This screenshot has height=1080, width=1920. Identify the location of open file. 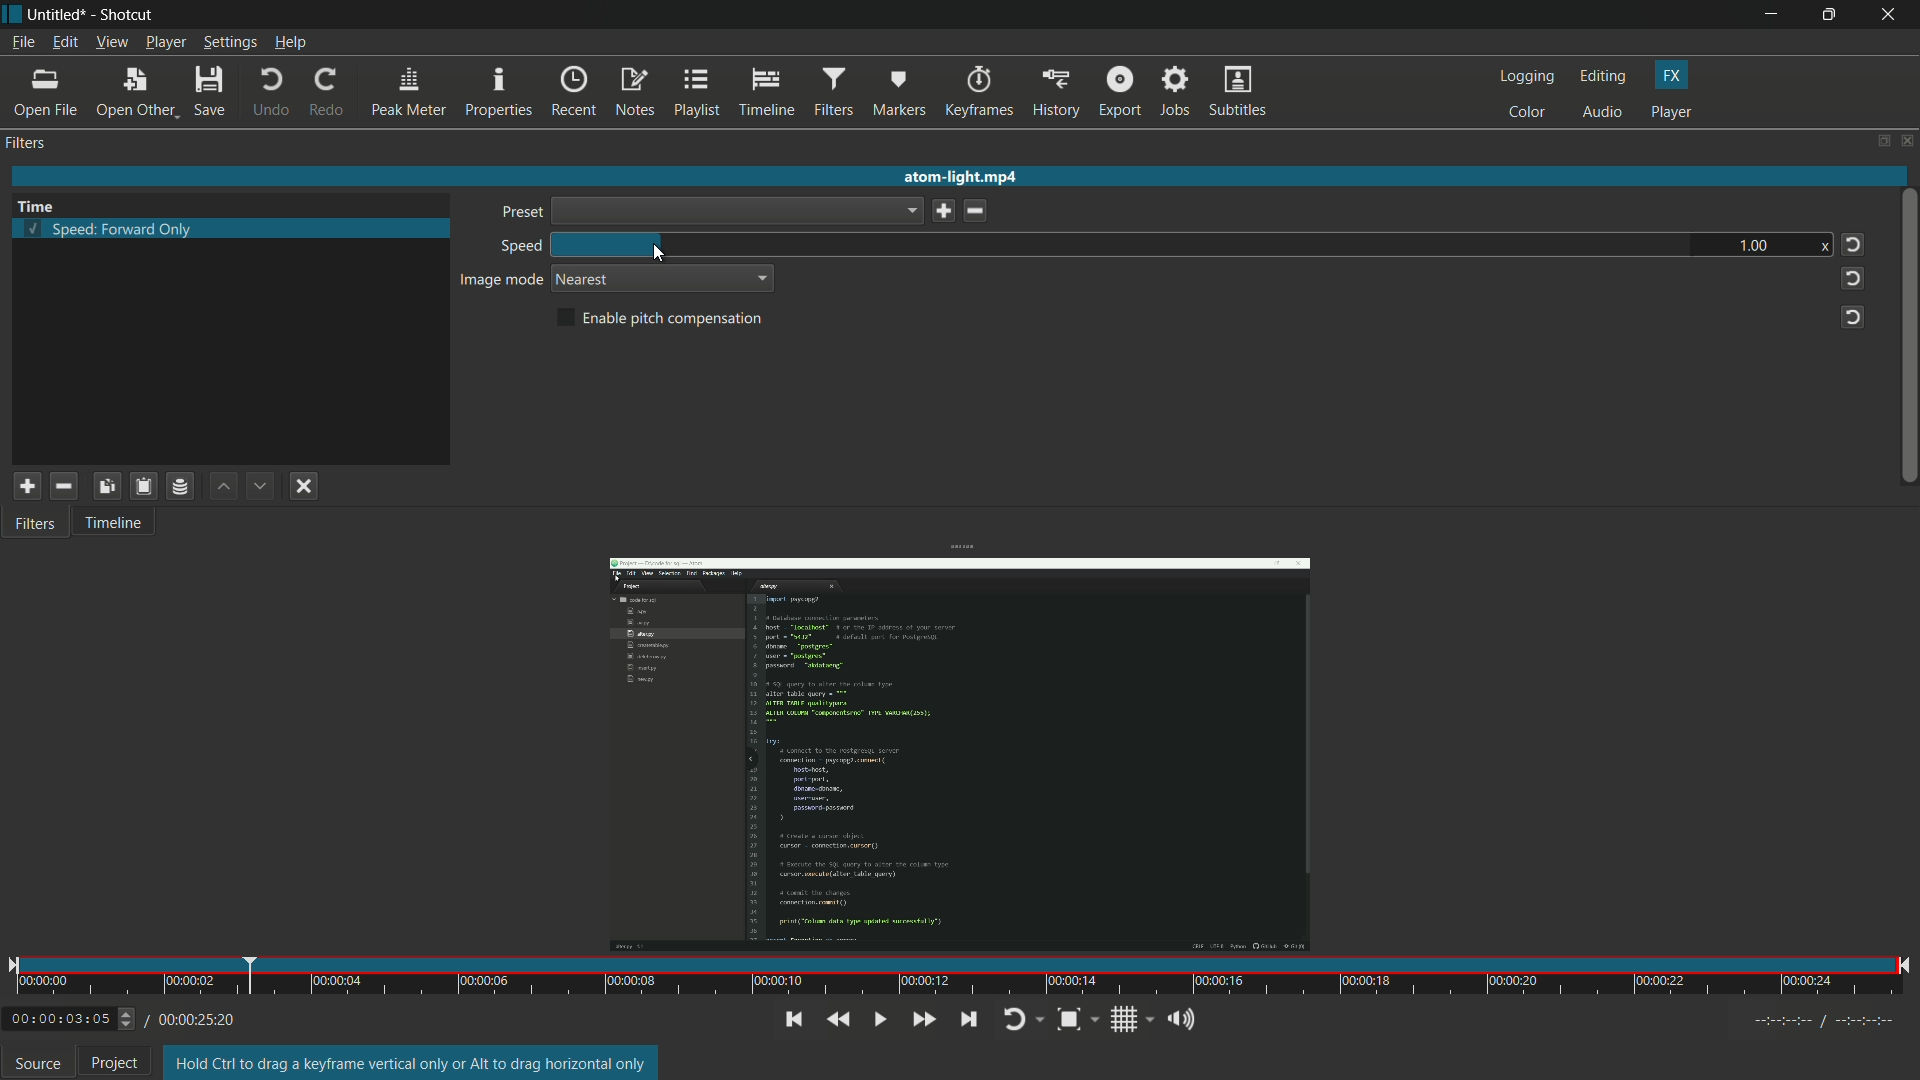
(45, 94).